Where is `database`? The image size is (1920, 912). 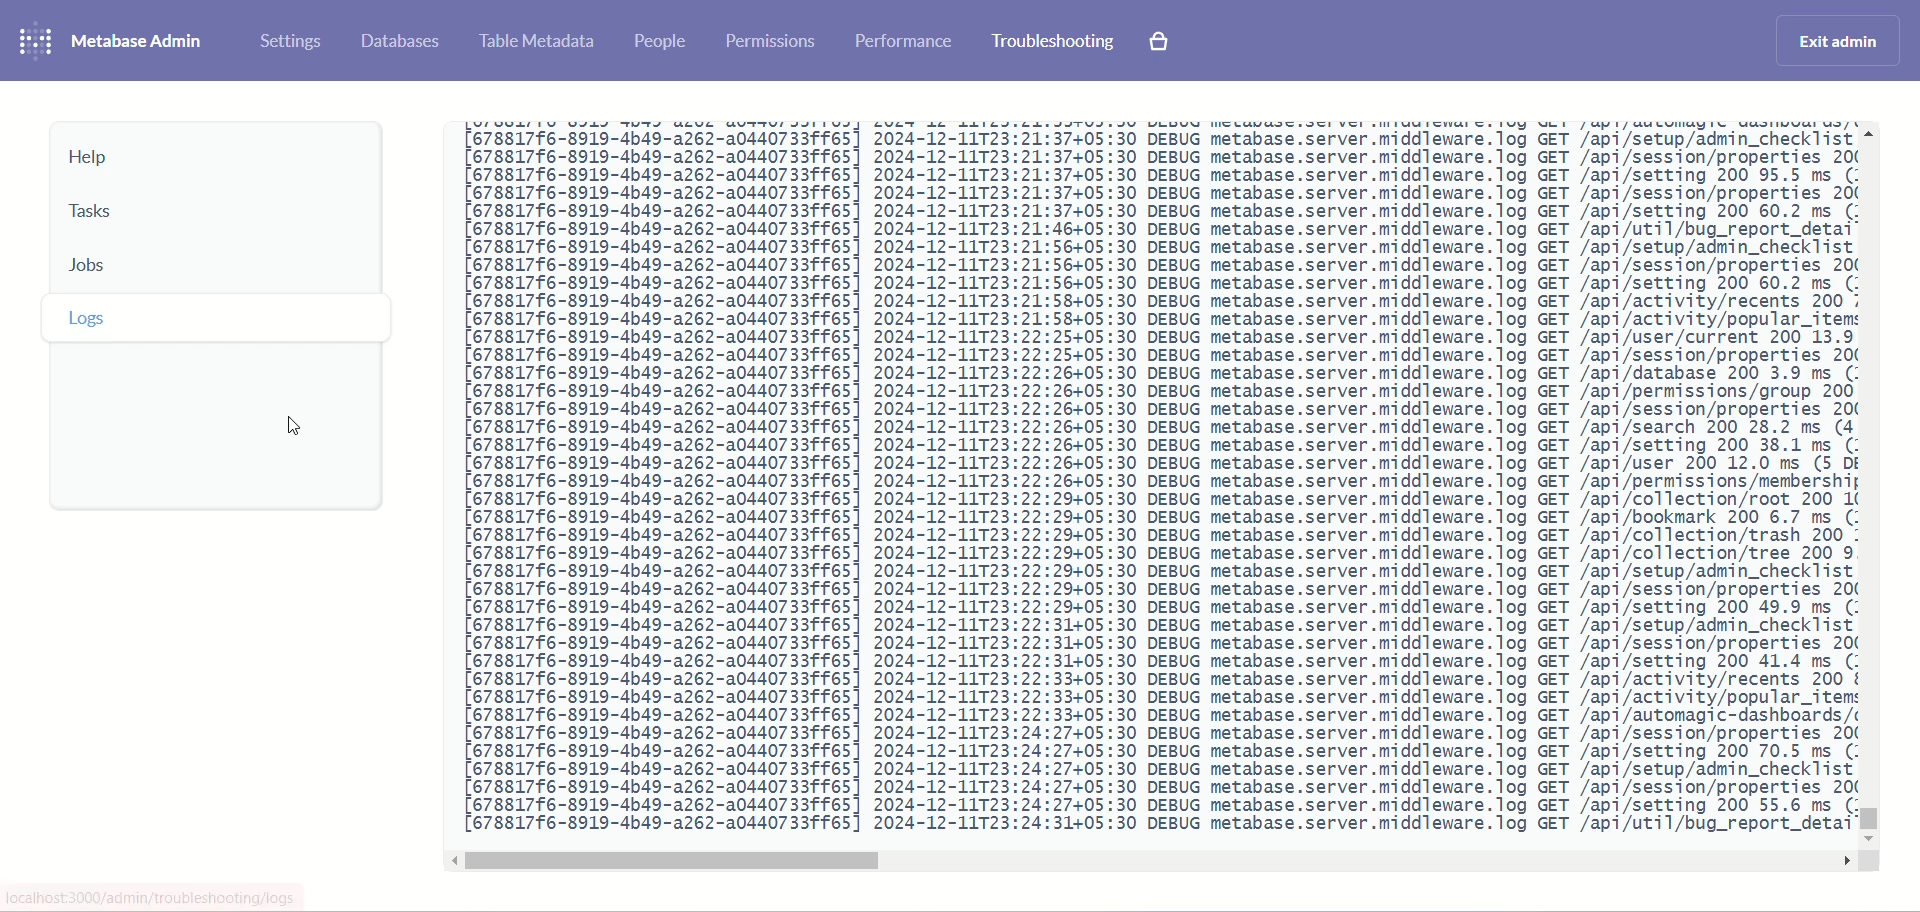
database is located at coordinates (401, 42).